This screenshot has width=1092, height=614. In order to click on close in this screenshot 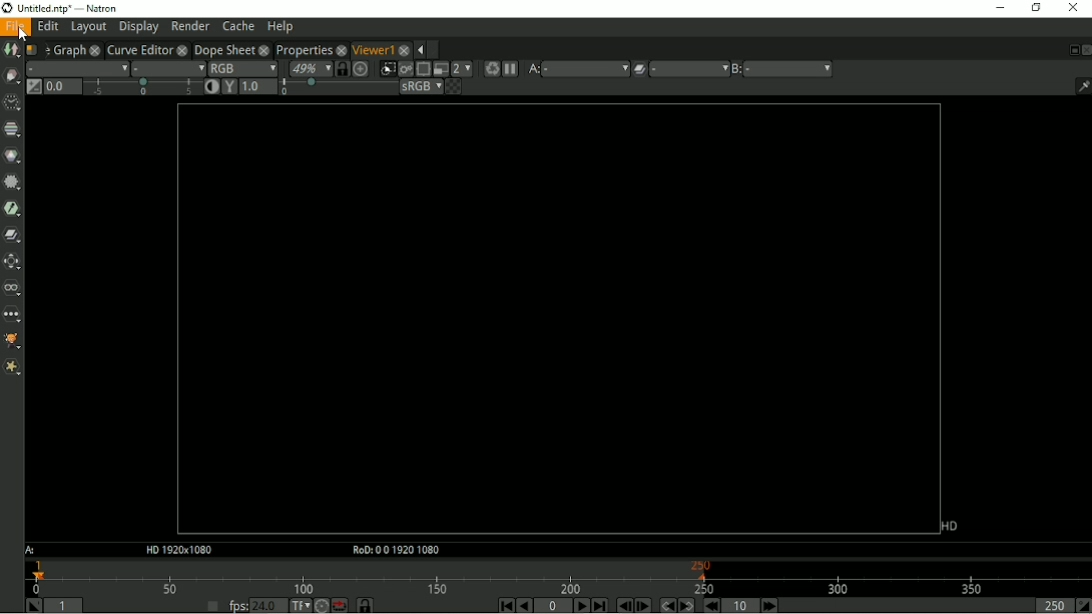, I will do `click(94, 49)`.